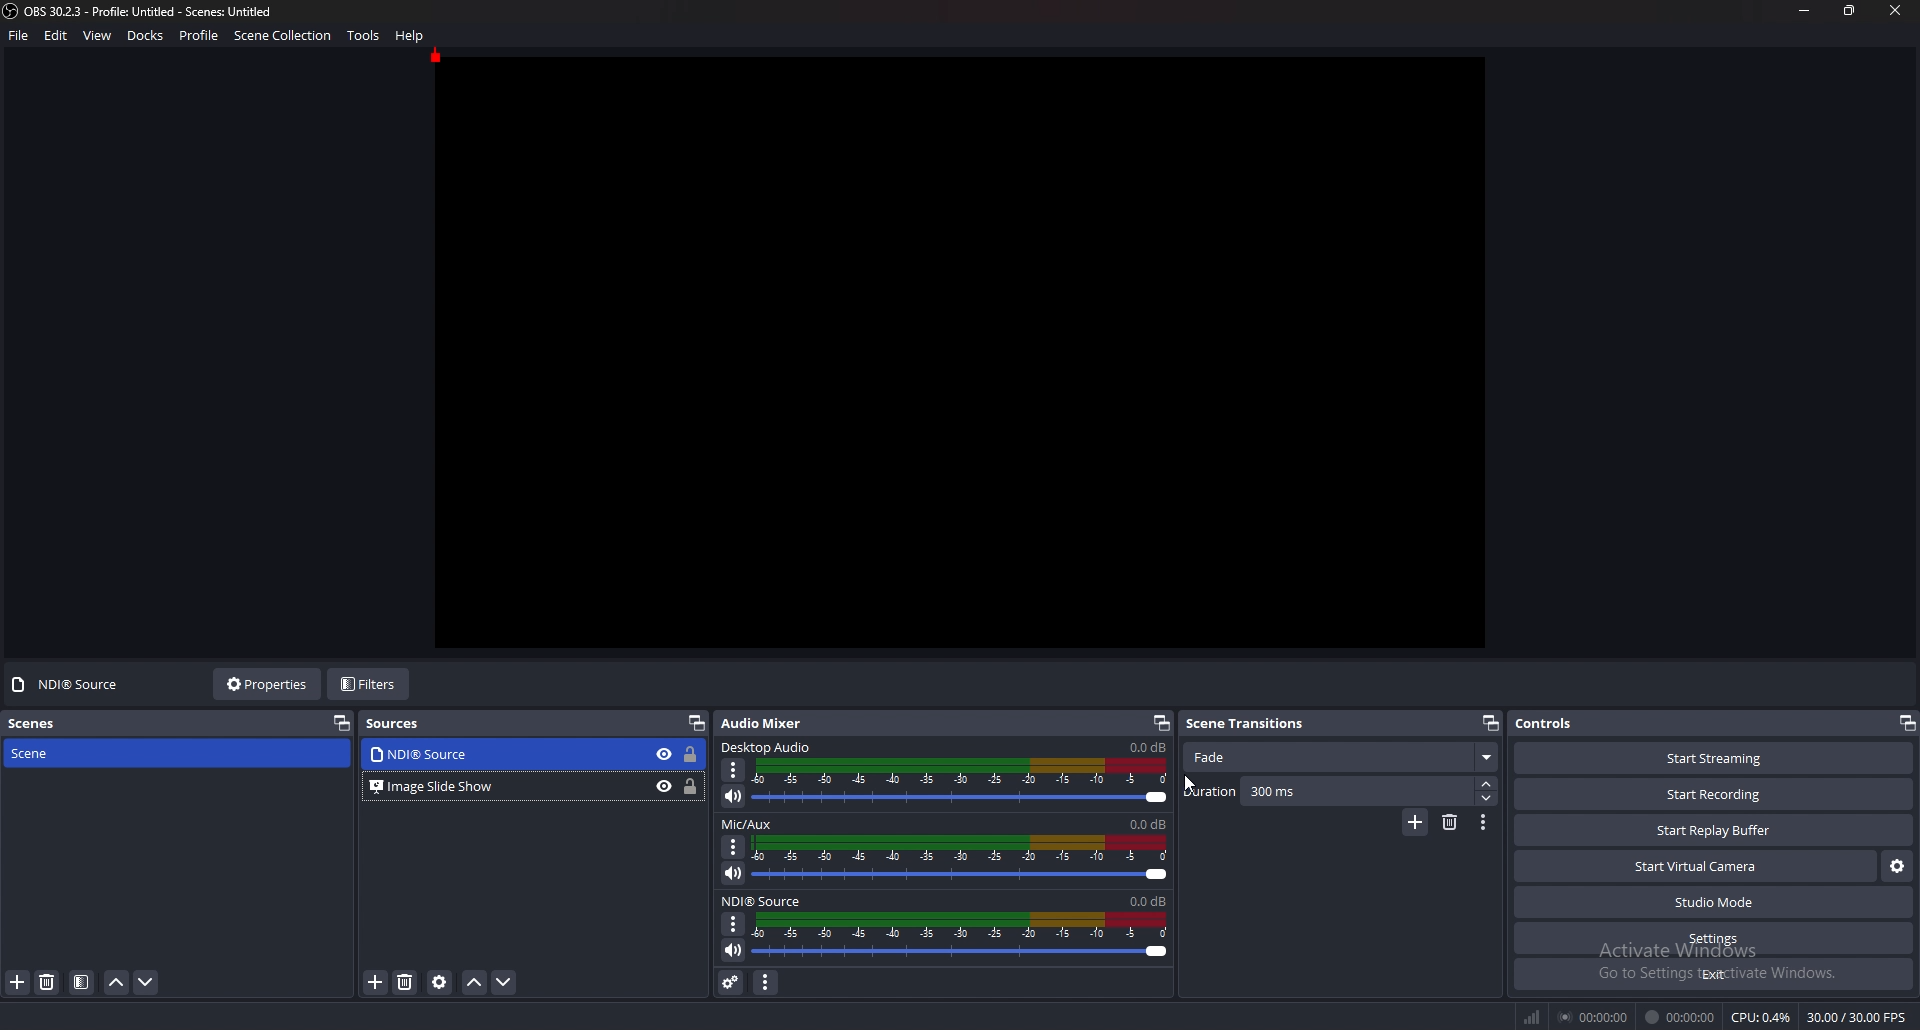 The width and height of the screenshot is (1920, 1030). Describe the element at coordinates (1146, 747) in the screenshot. I see `volume level` at that location.